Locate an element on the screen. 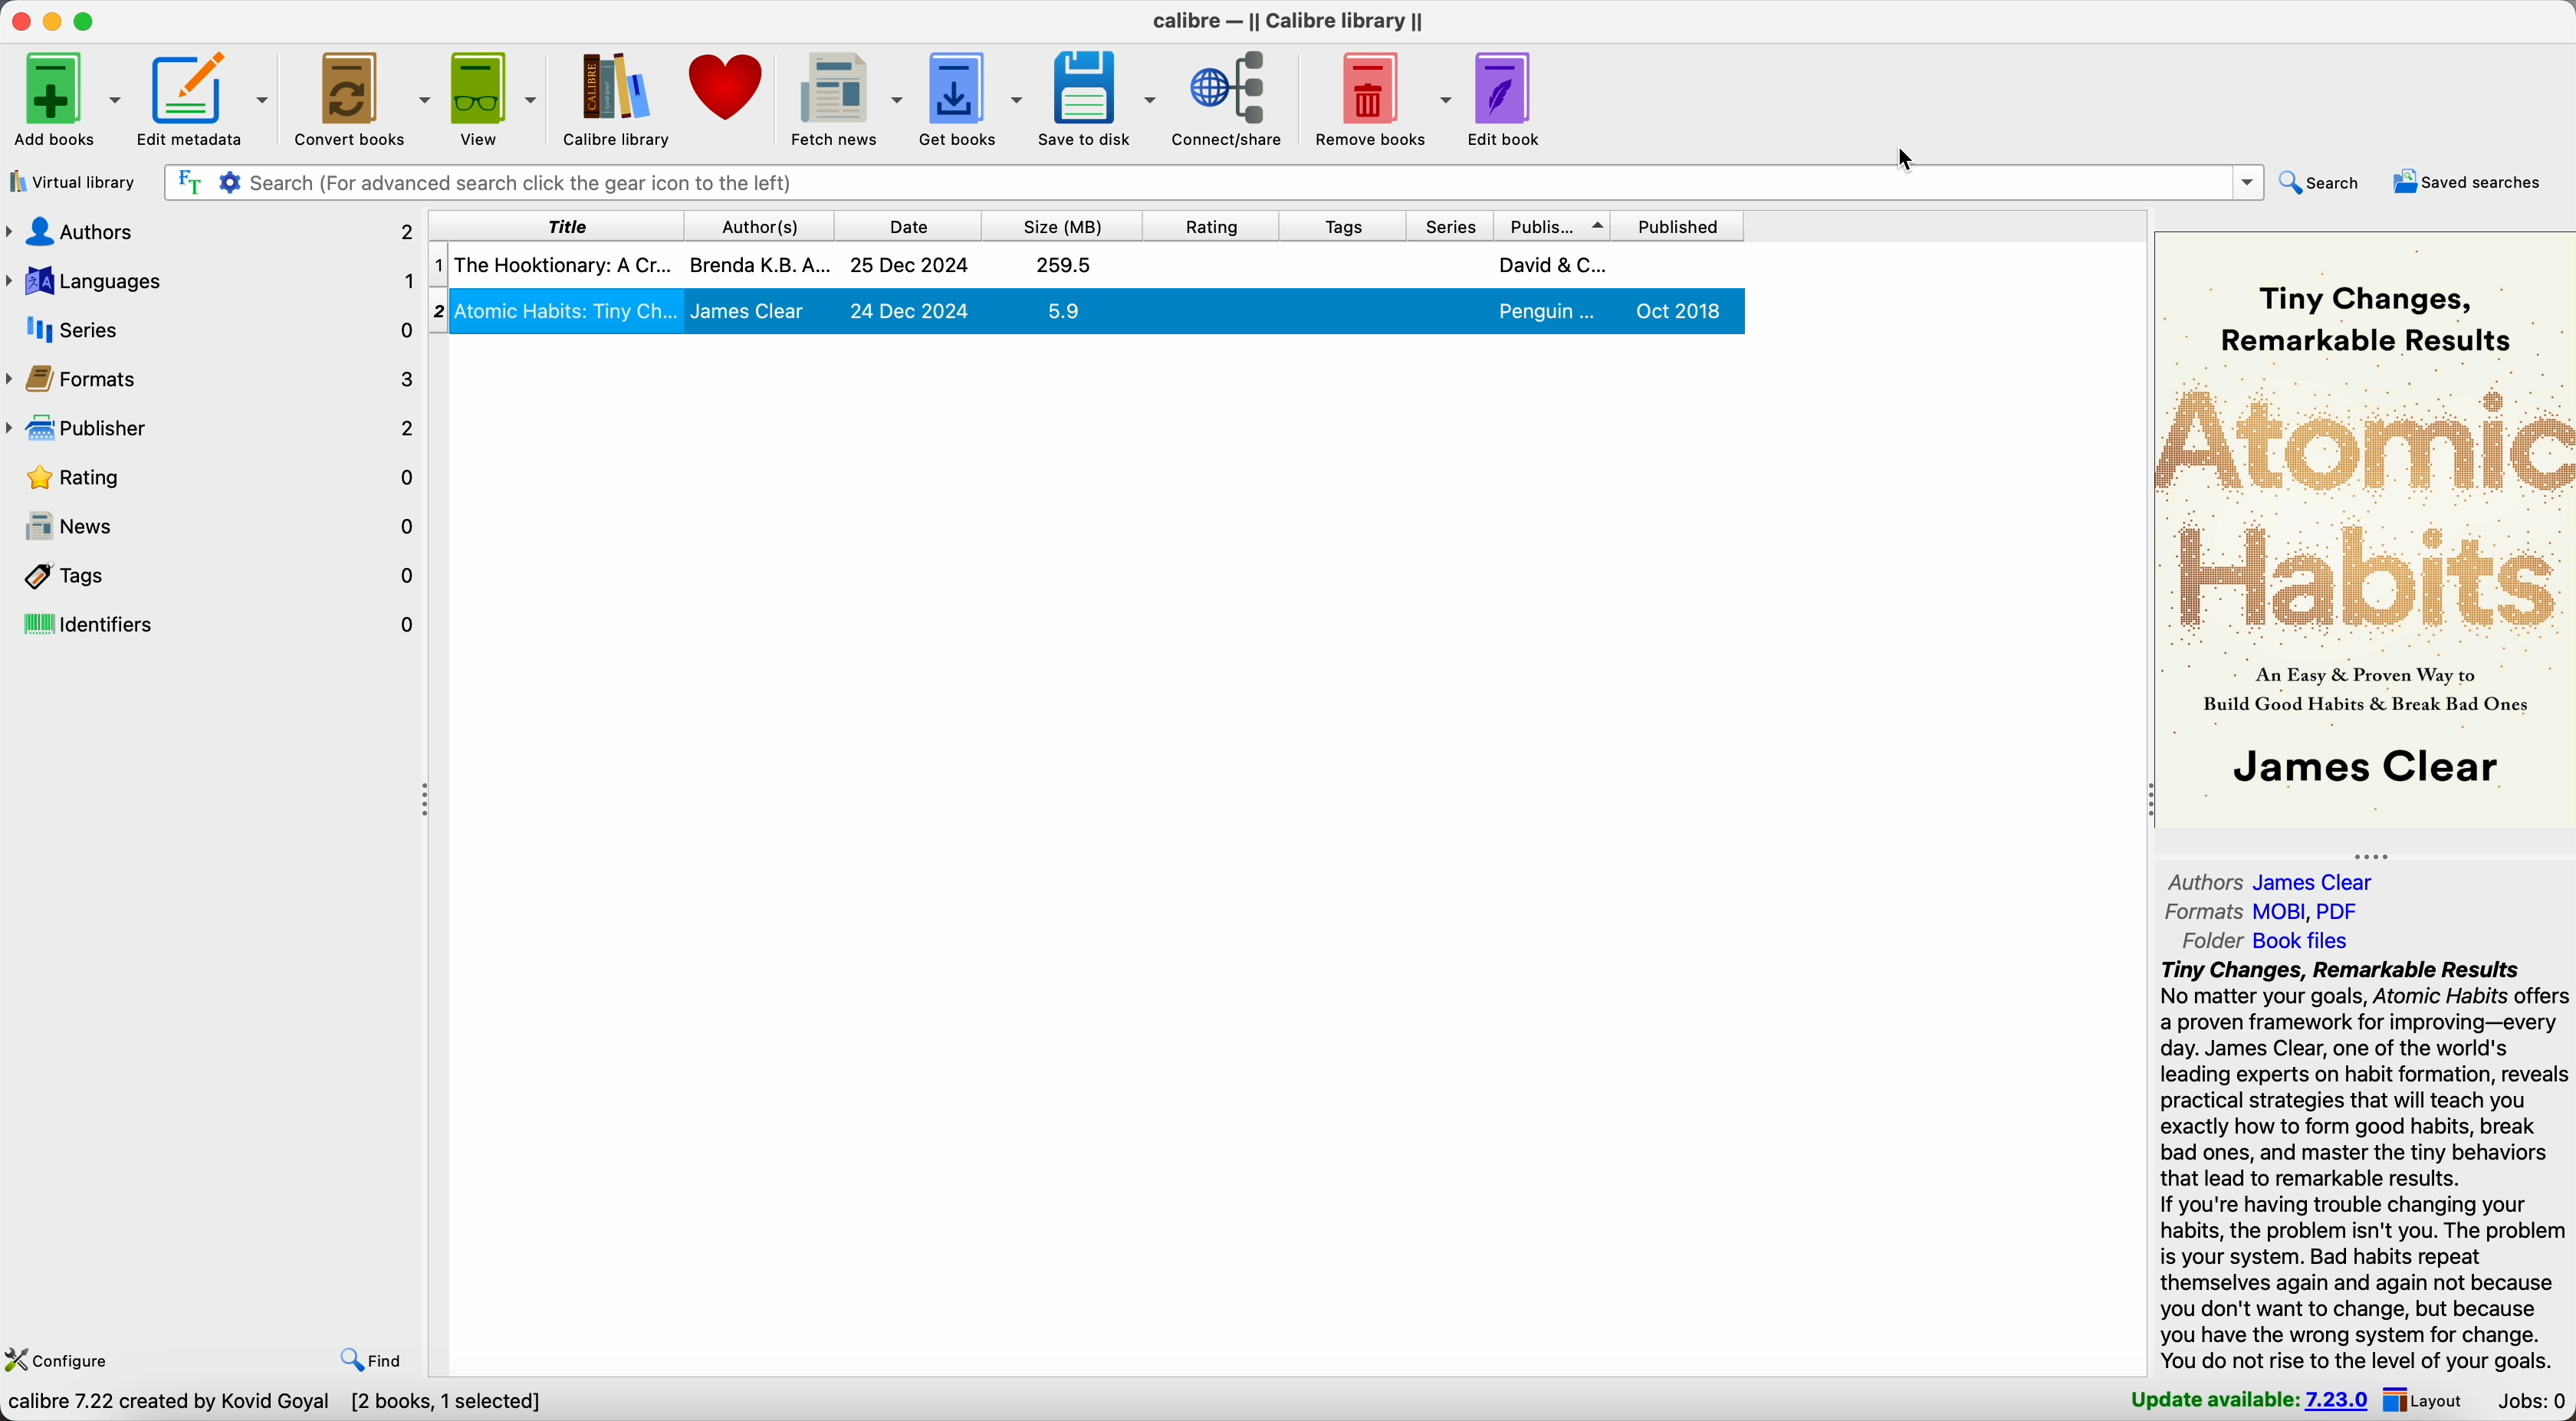 This screenshot has width=2576, height=1421. Calibre - || Calibre library || is located at coordinates (1288, 21).